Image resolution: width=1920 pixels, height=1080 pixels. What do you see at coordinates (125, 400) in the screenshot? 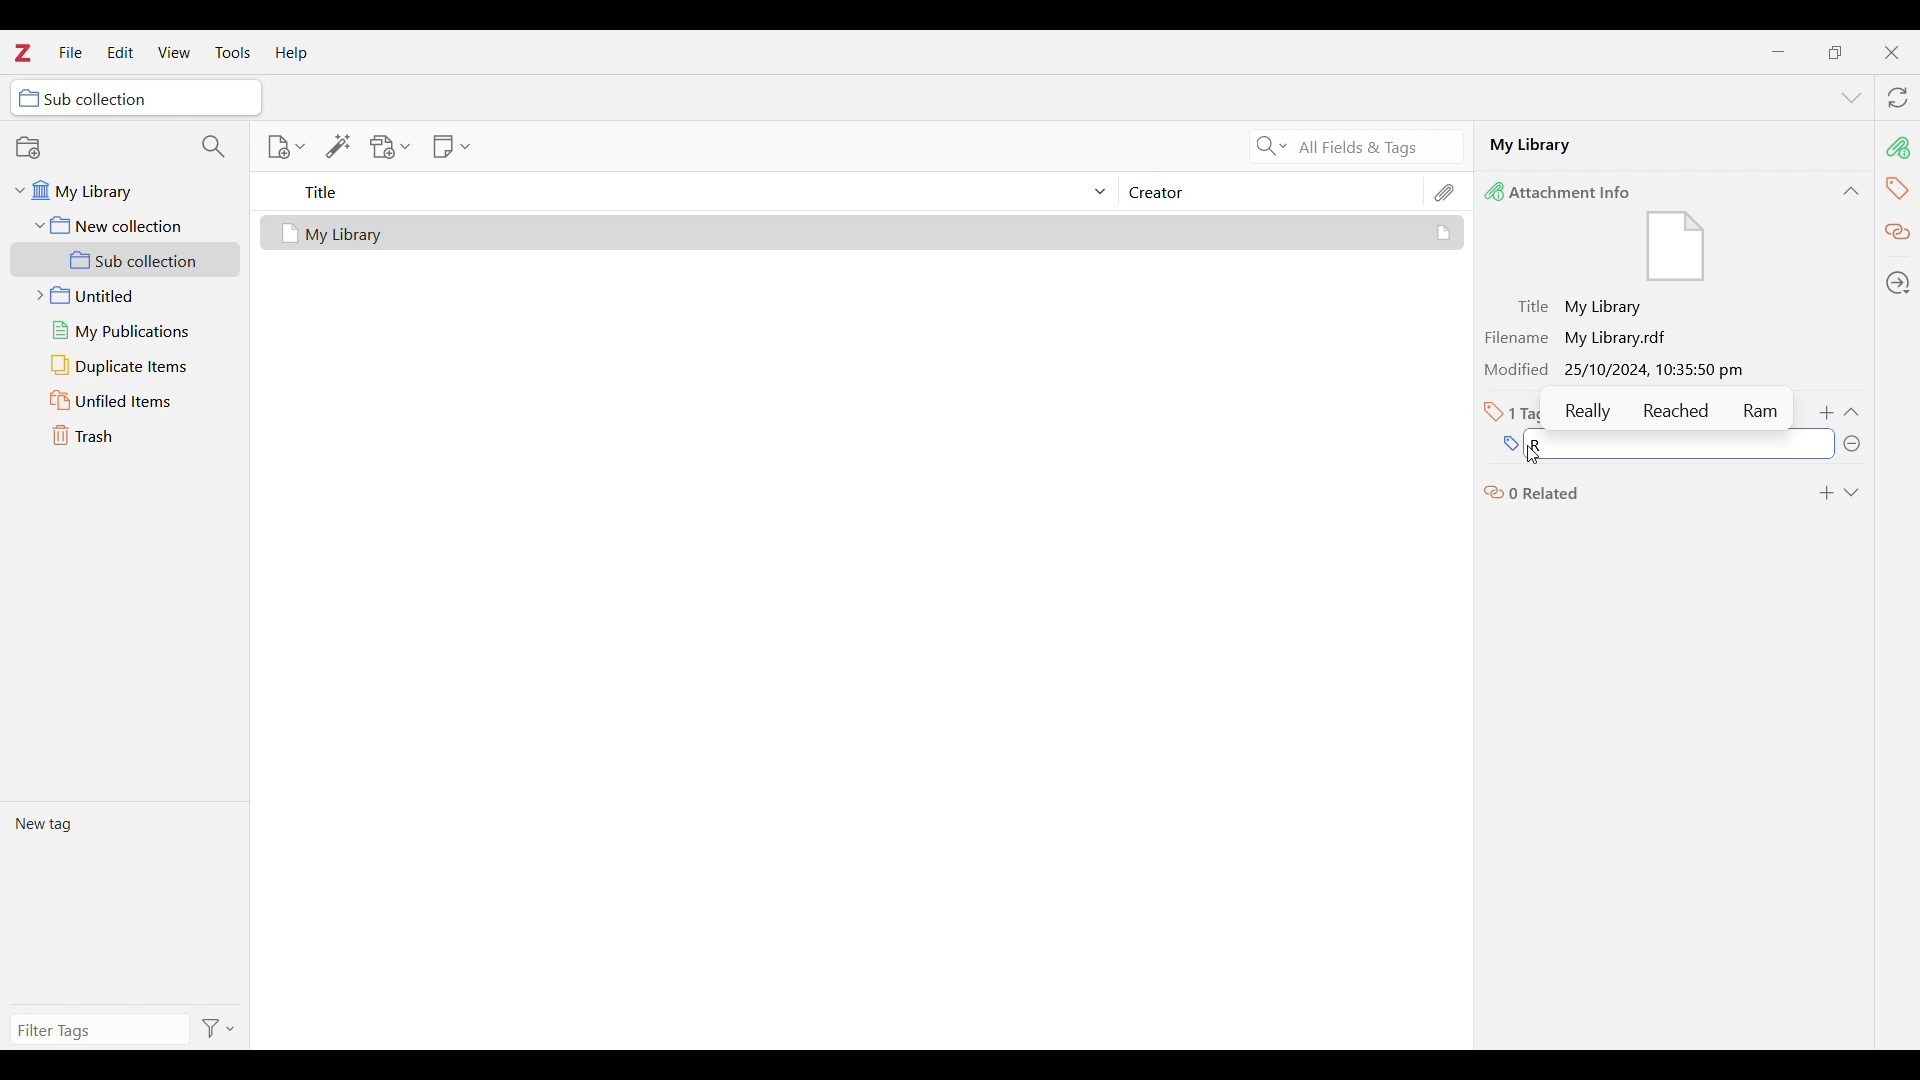
I see `Unfiled items folder` at bounding box center [125, 400].